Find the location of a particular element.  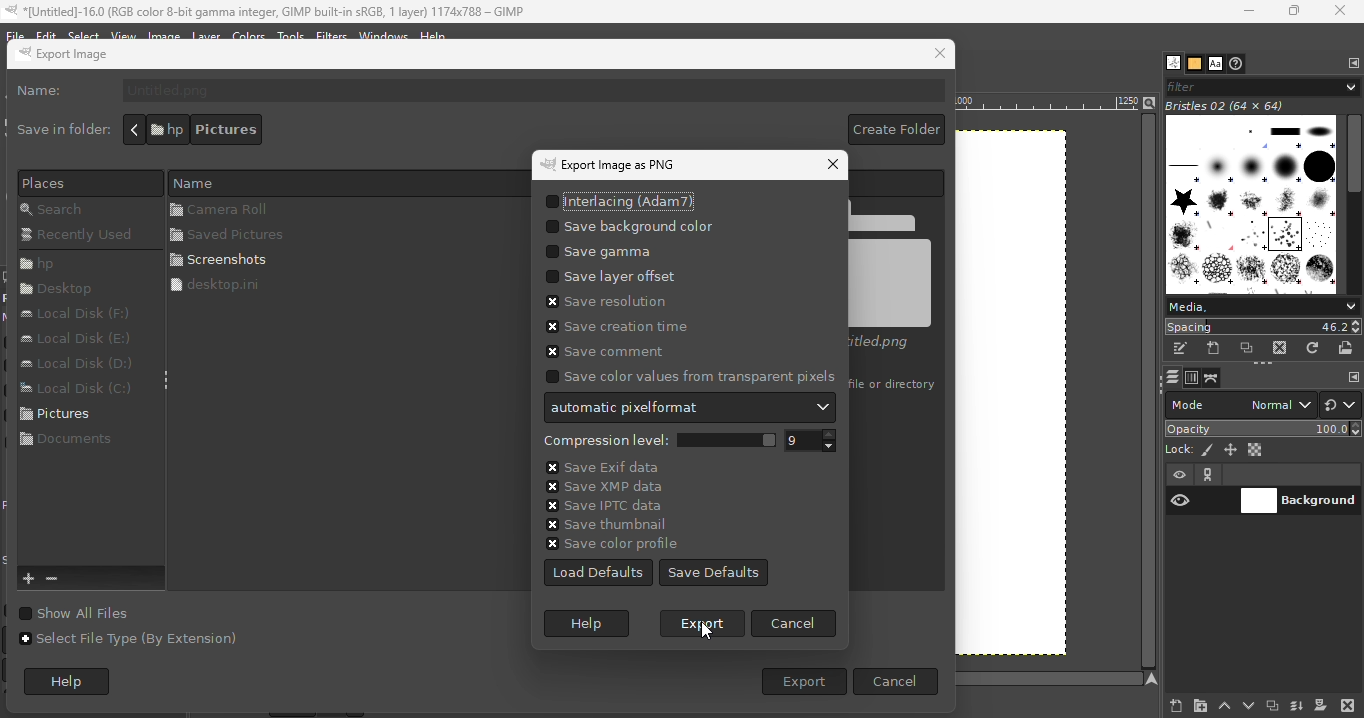

Spacing      46.2 is located at coordinates (1263, 326).